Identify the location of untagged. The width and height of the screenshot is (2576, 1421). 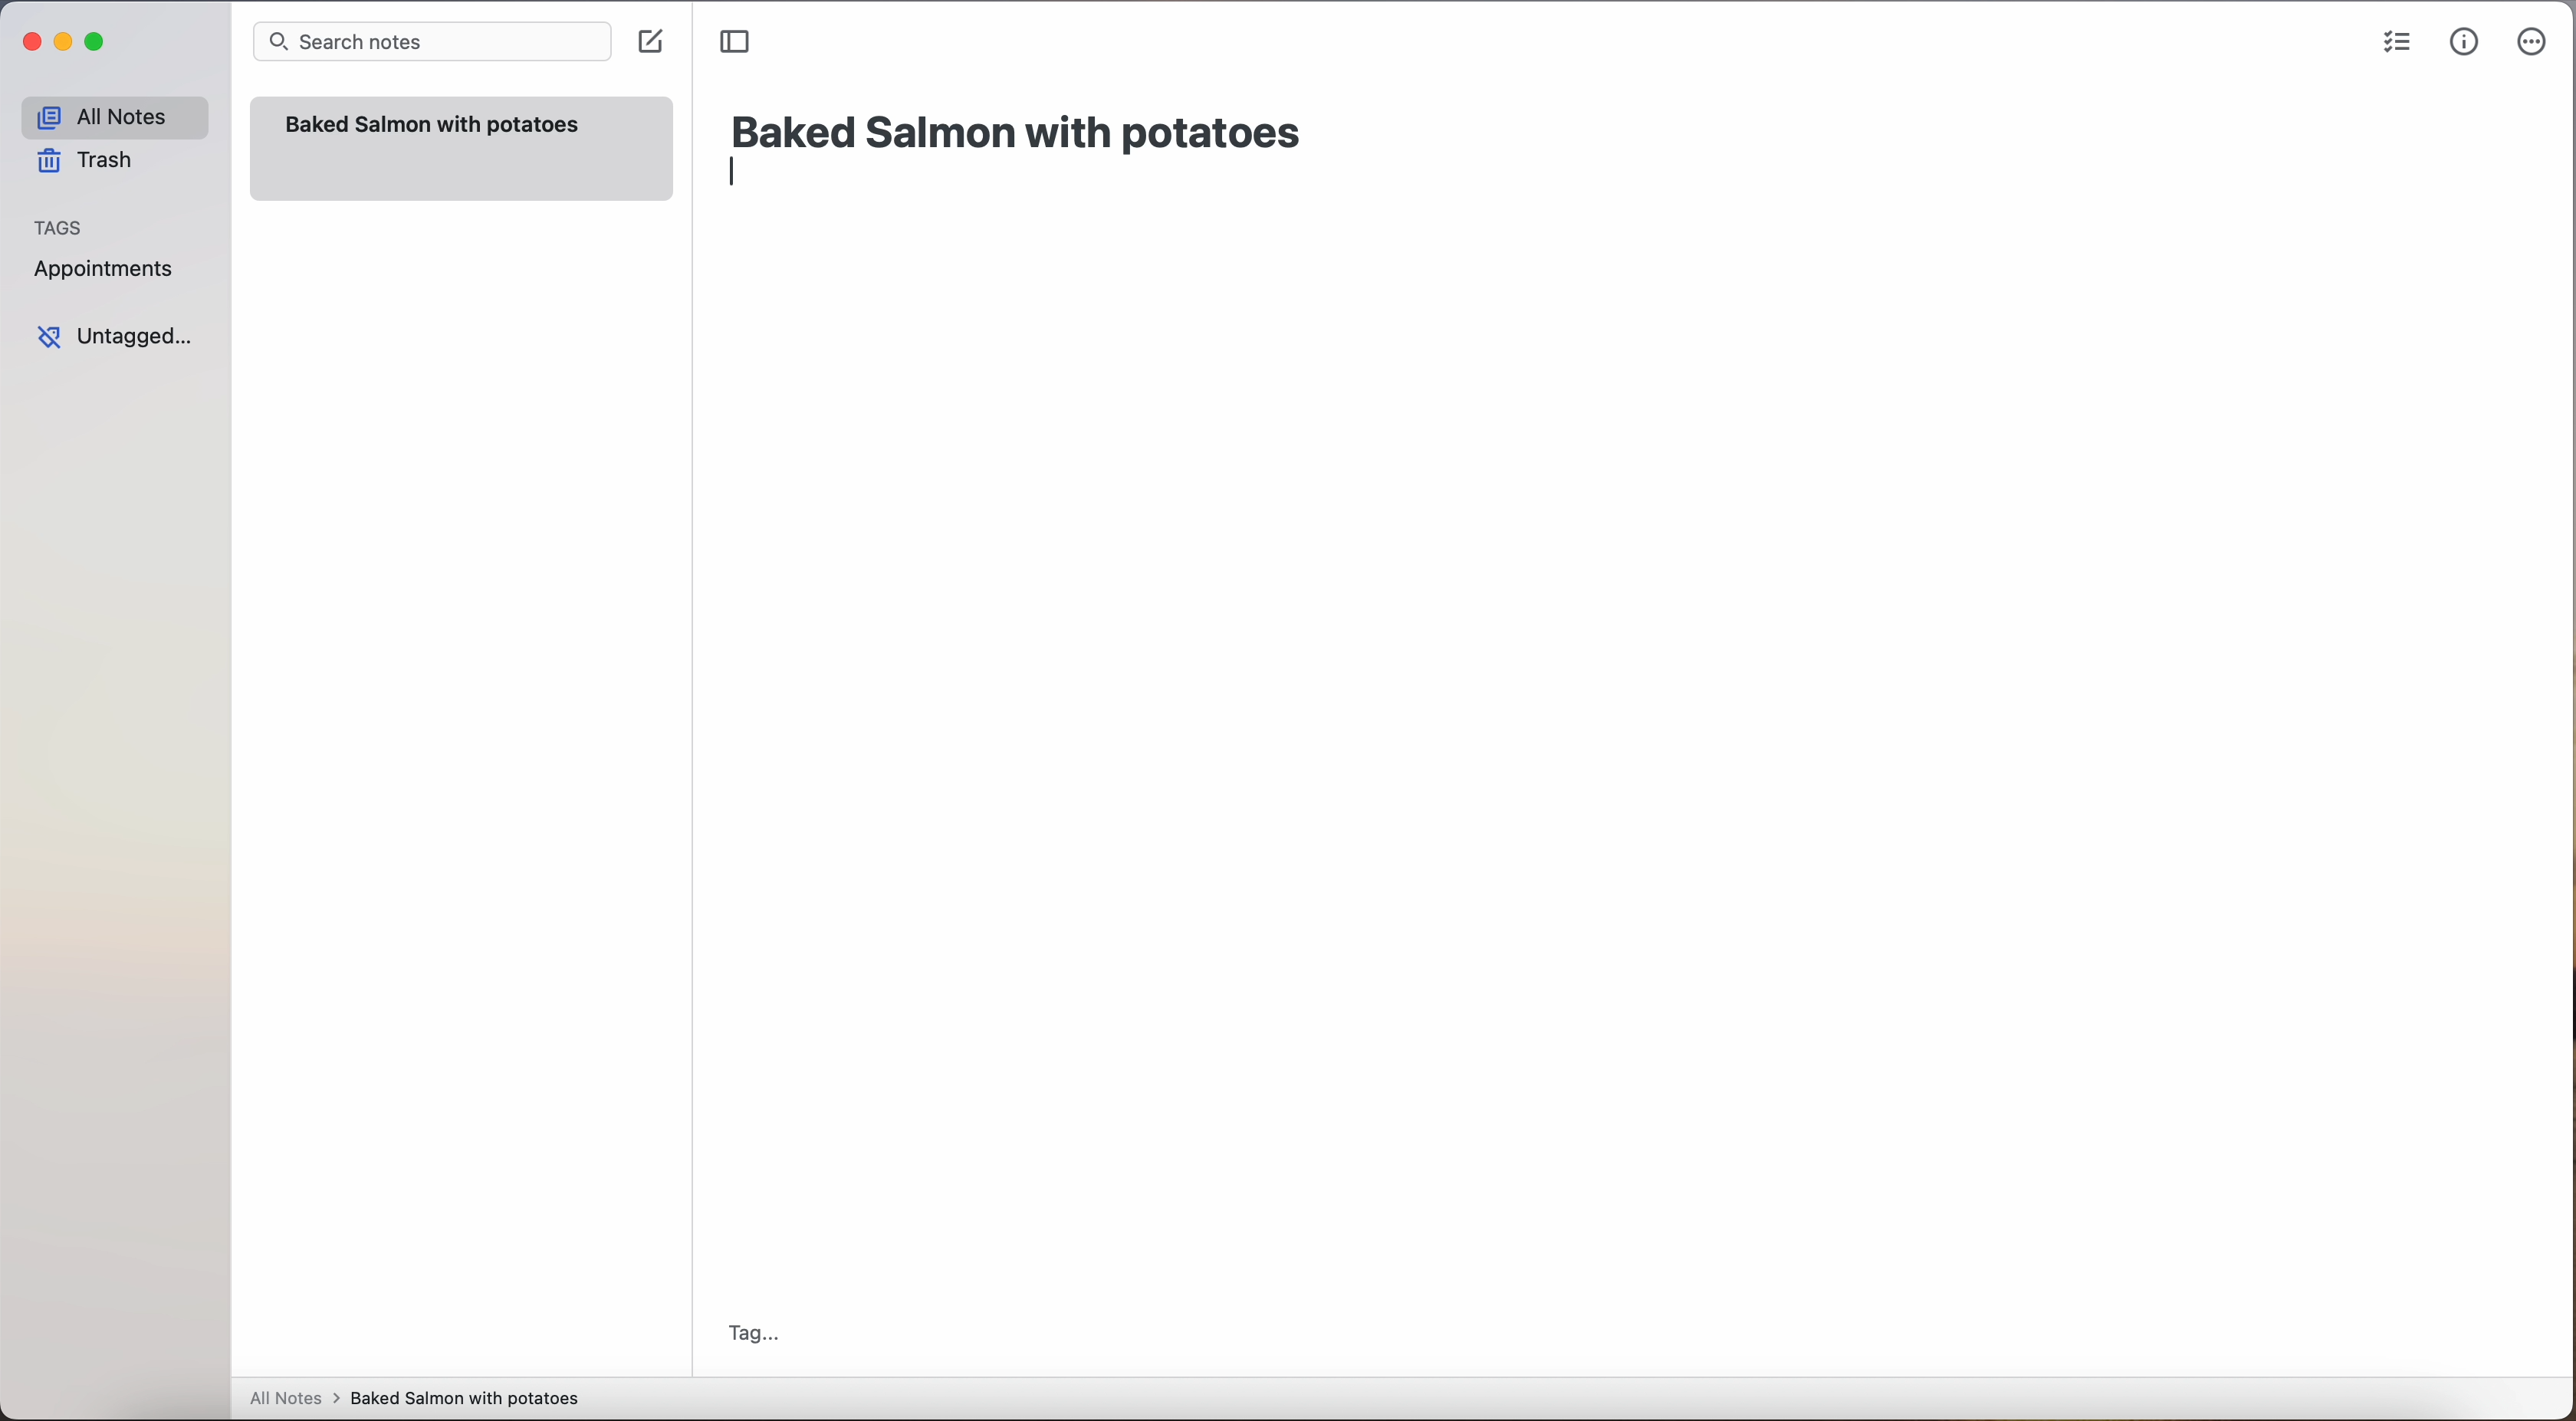
(117, 336).